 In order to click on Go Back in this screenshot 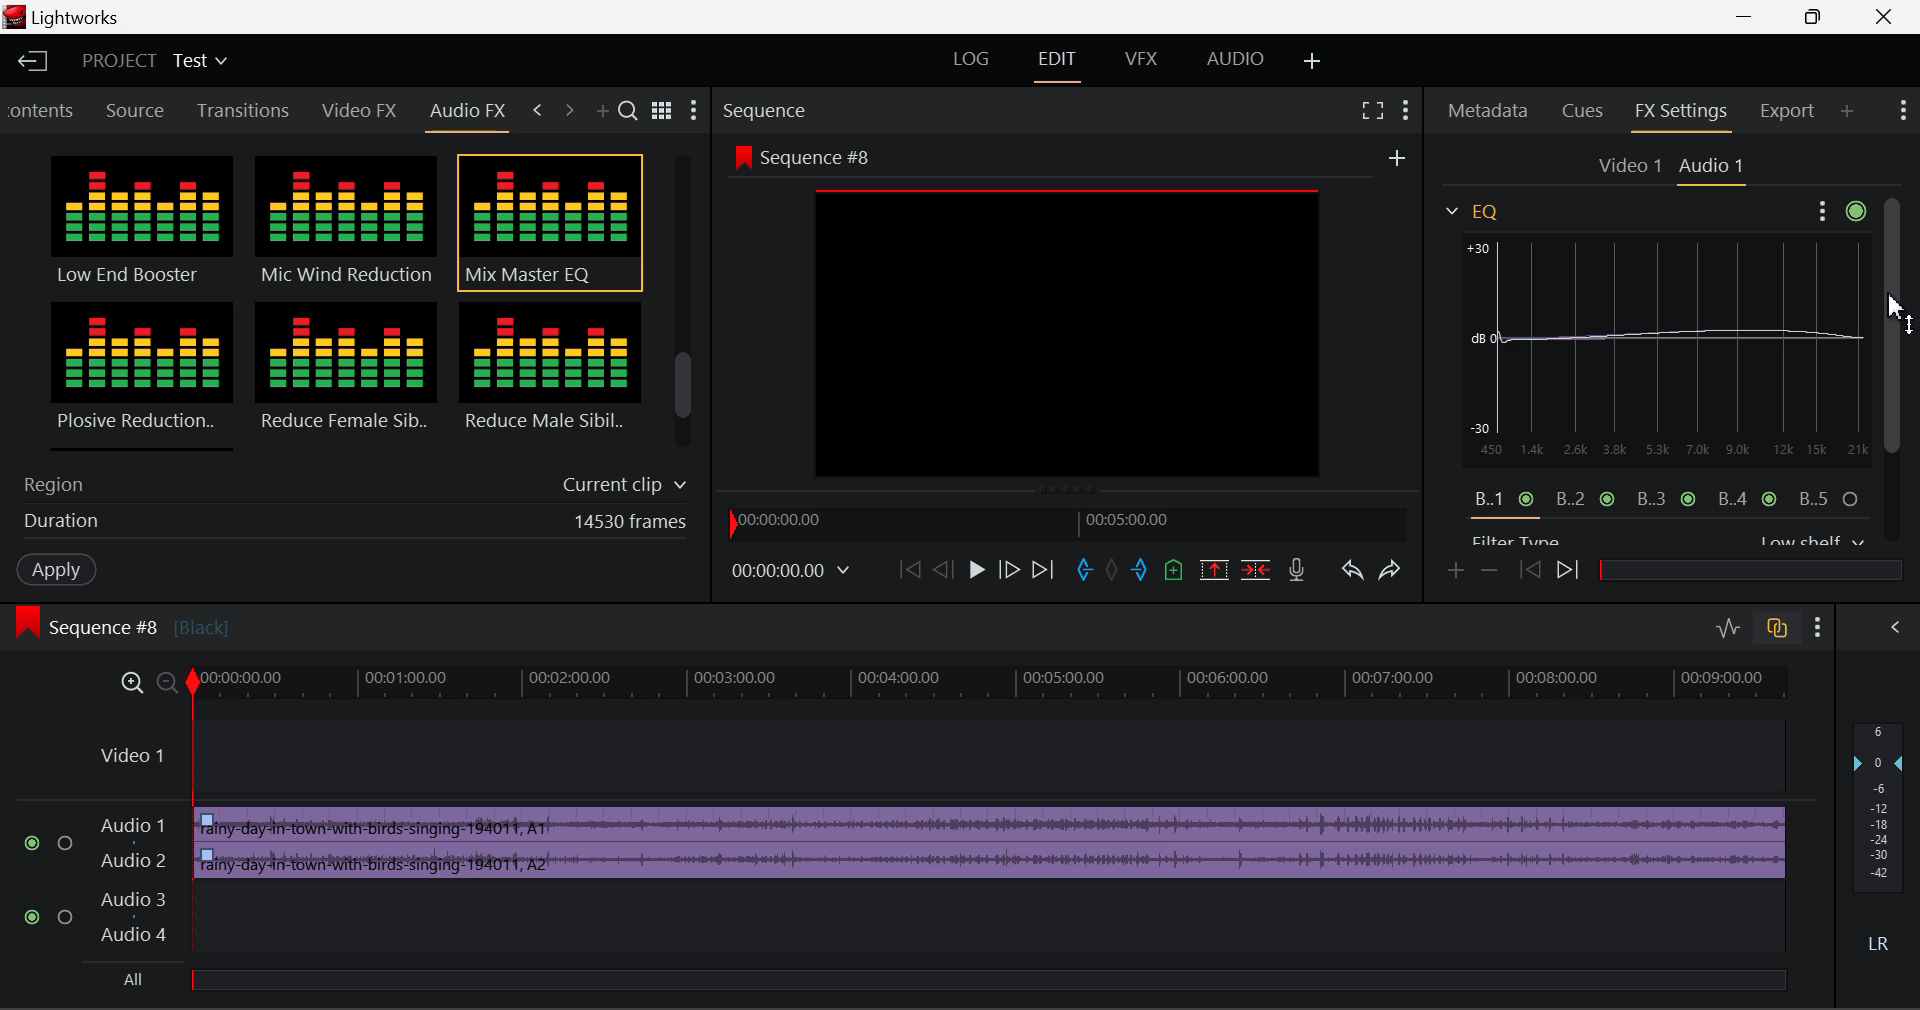, I will do `click(943, 570)`.